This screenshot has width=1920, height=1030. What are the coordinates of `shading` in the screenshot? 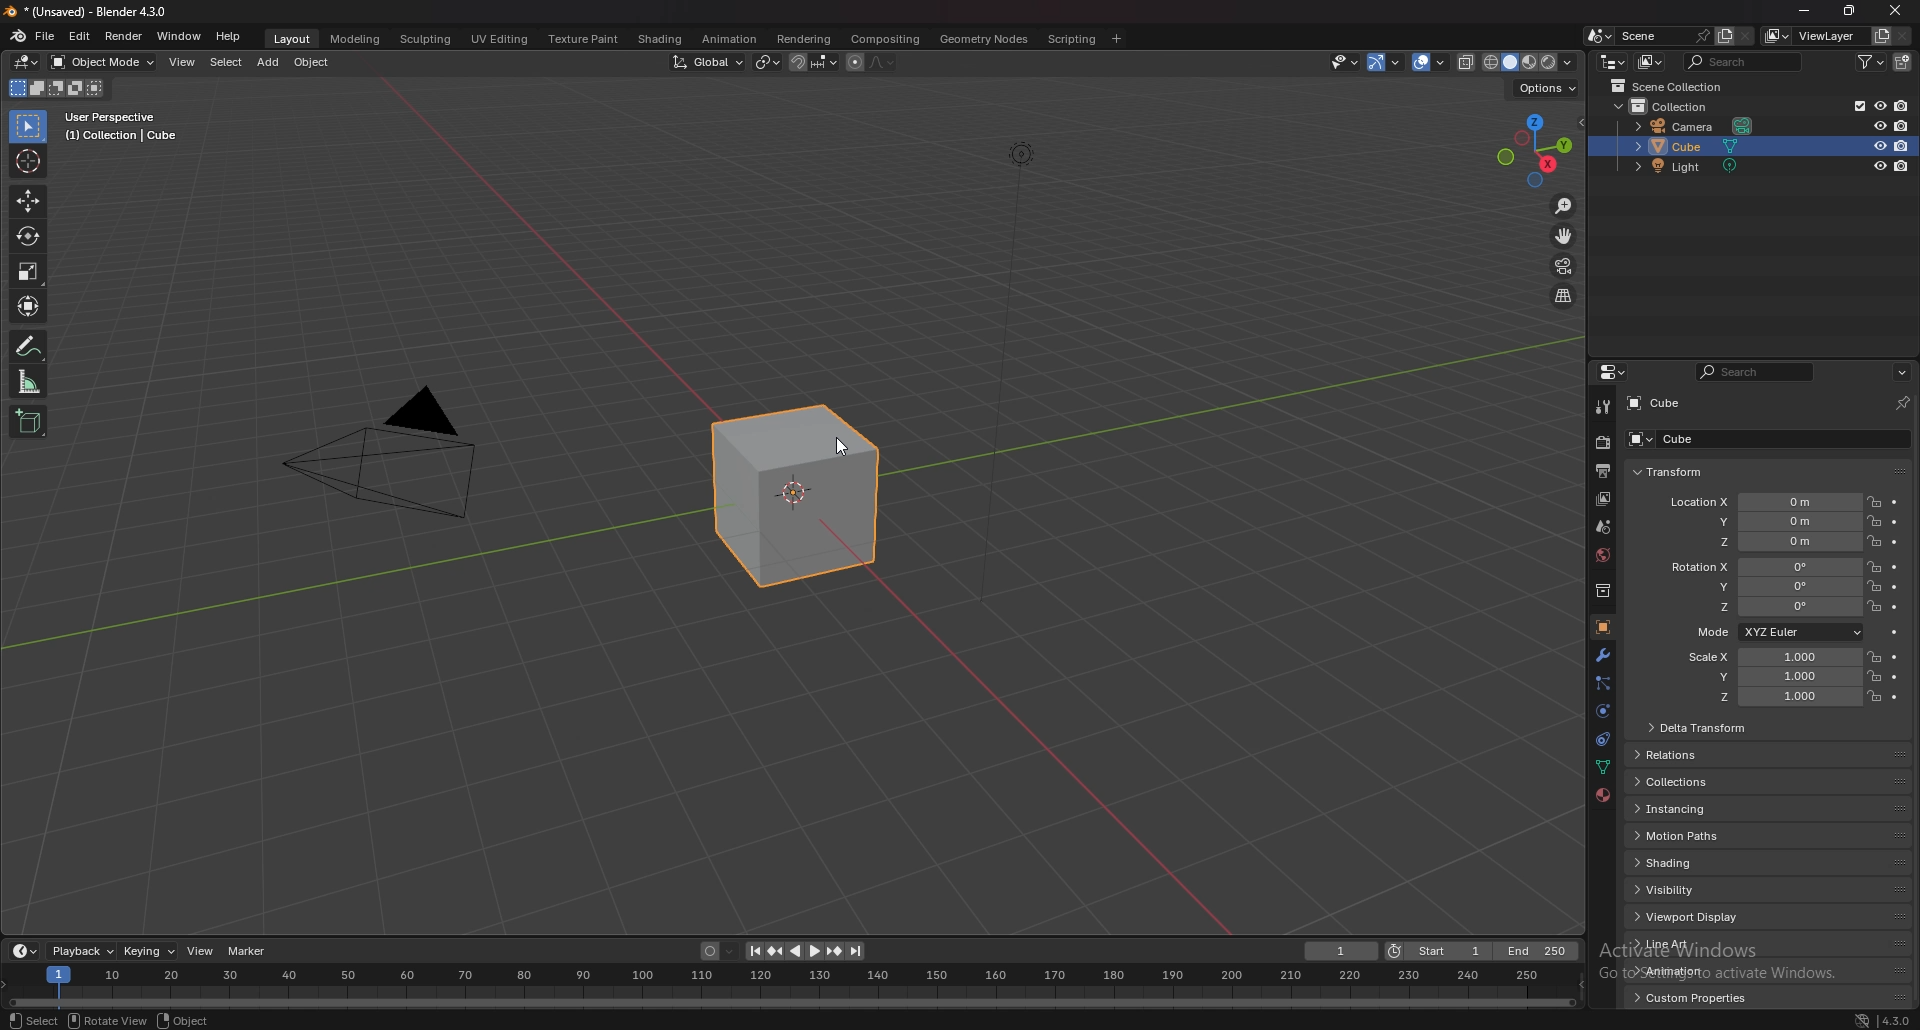 It's located at (661, 38).